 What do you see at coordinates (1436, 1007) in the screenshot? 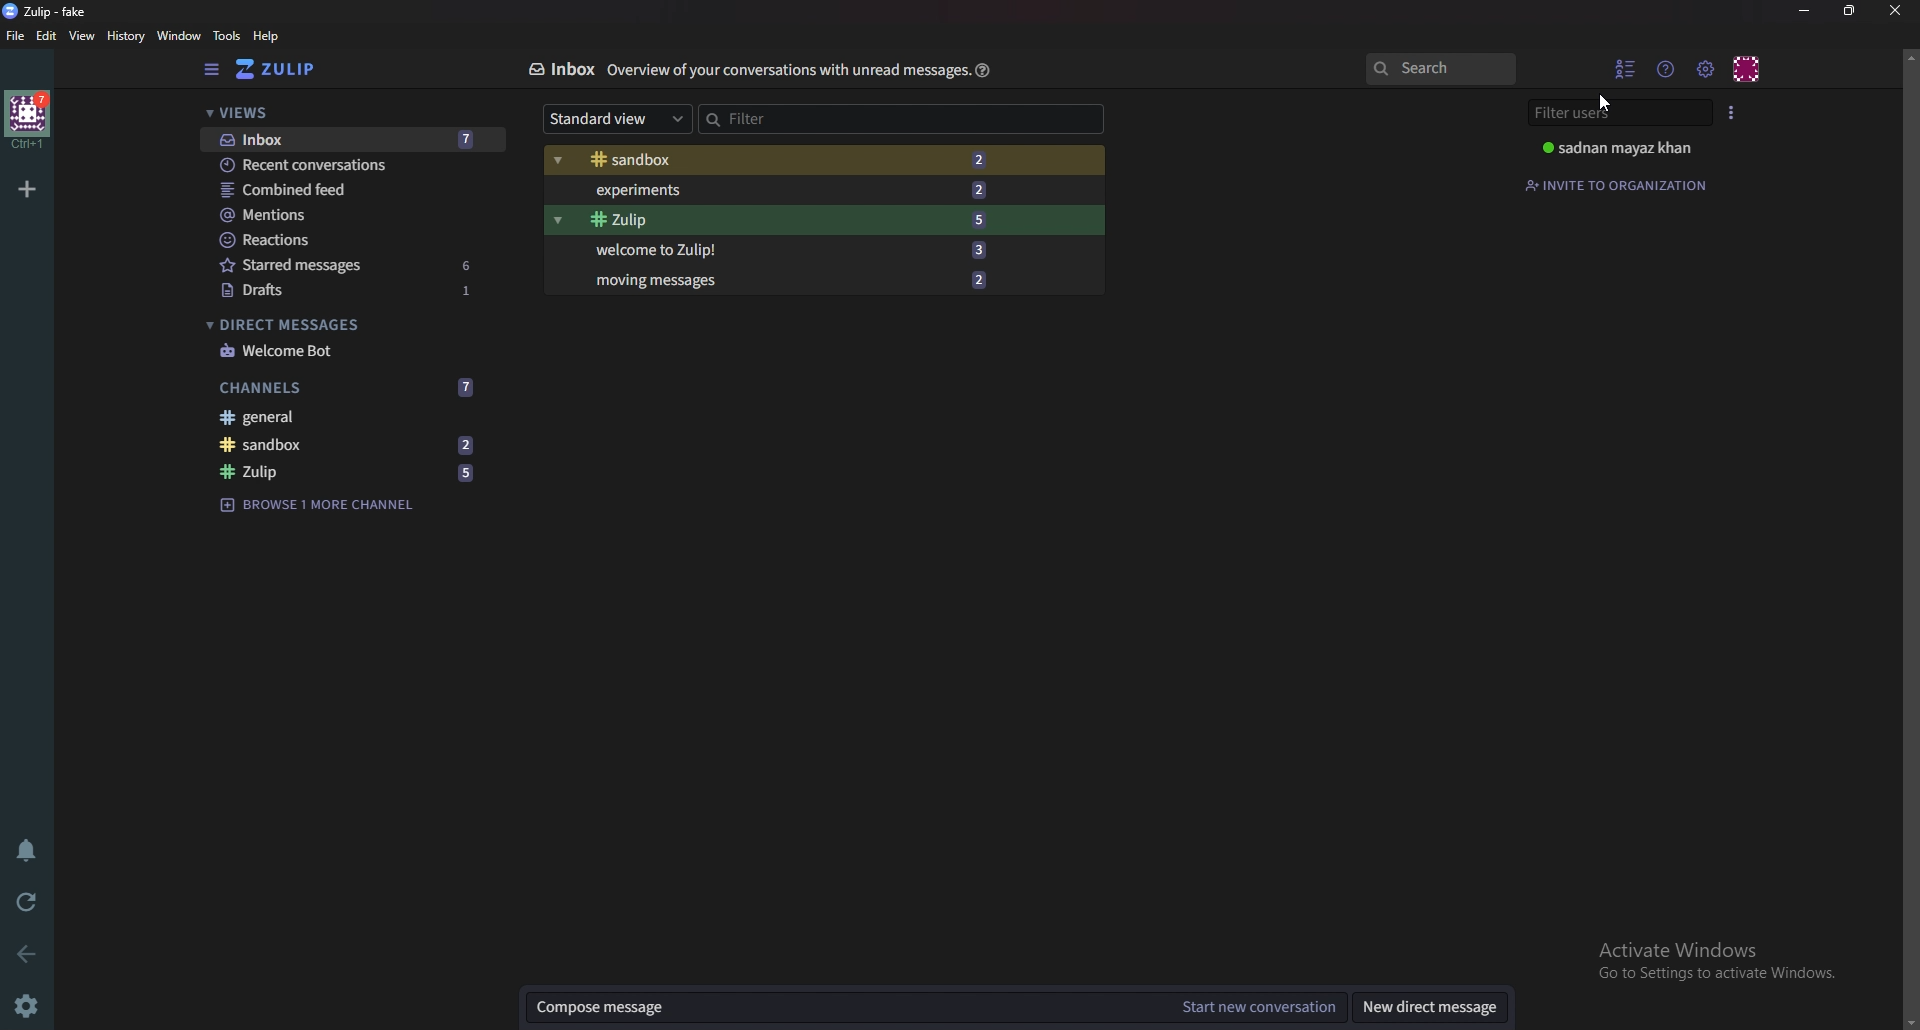
I see `New direct message` at bounding box center [1436, 1007].